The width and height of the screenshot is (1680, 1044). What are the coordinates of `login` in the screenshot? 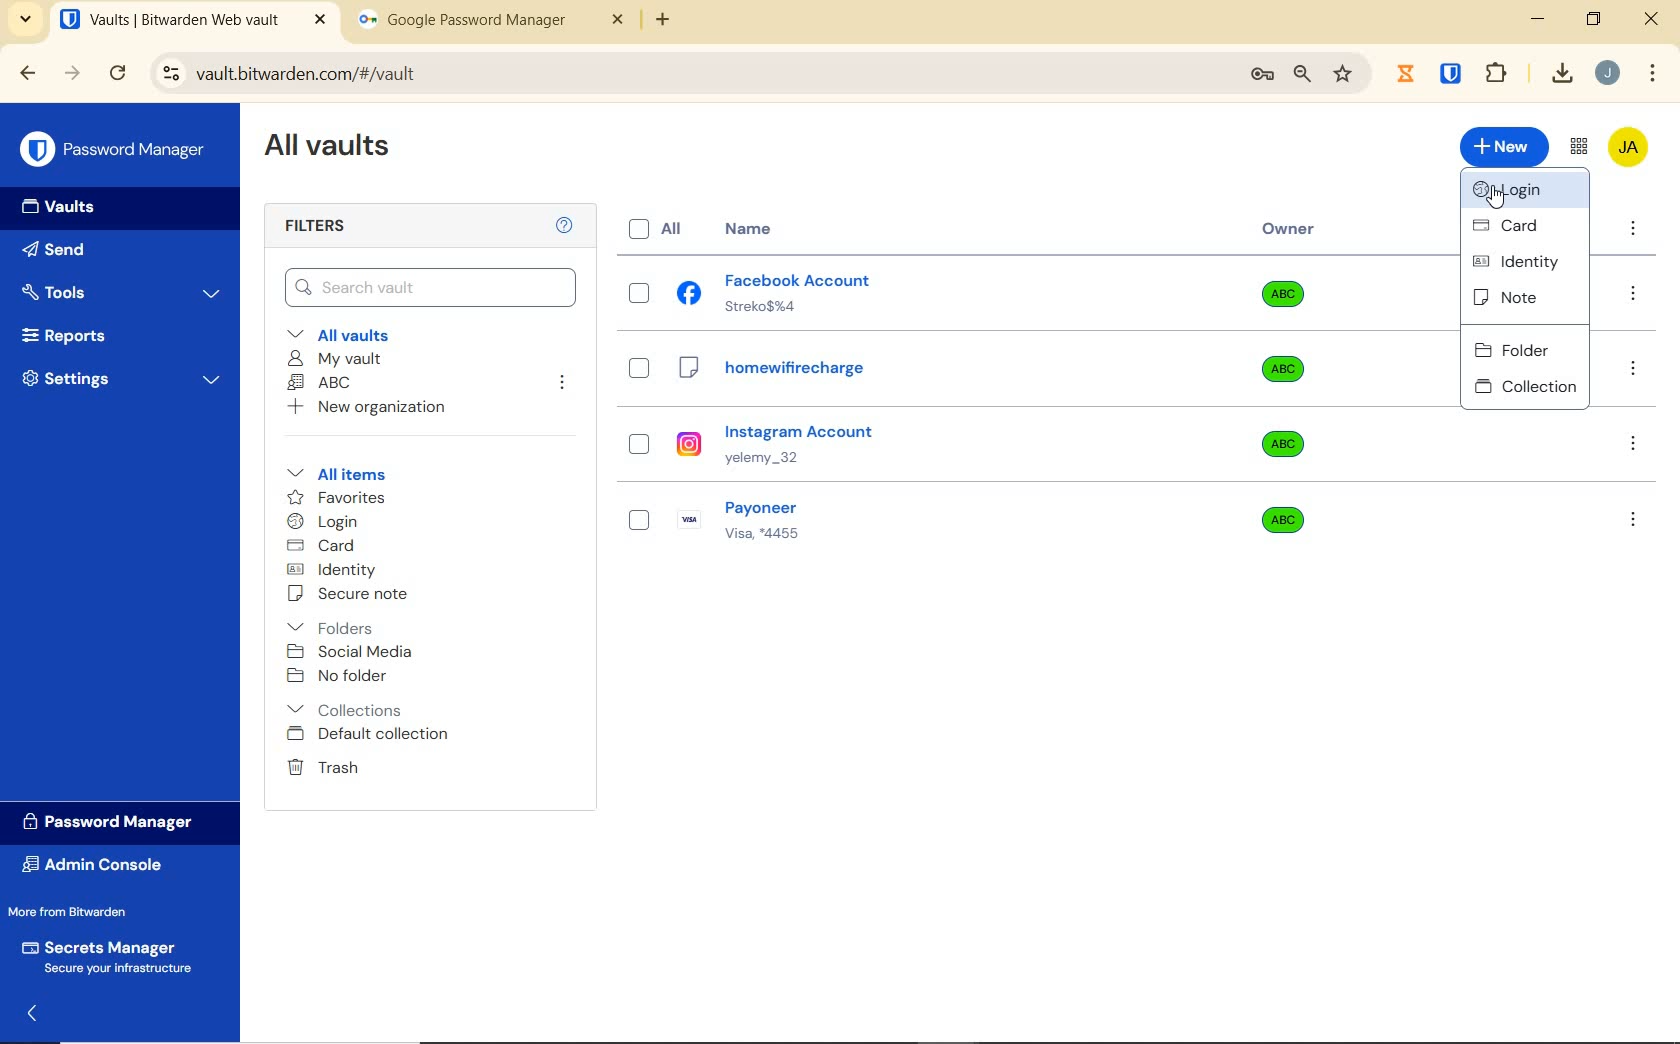 It's located at (1513, 189).